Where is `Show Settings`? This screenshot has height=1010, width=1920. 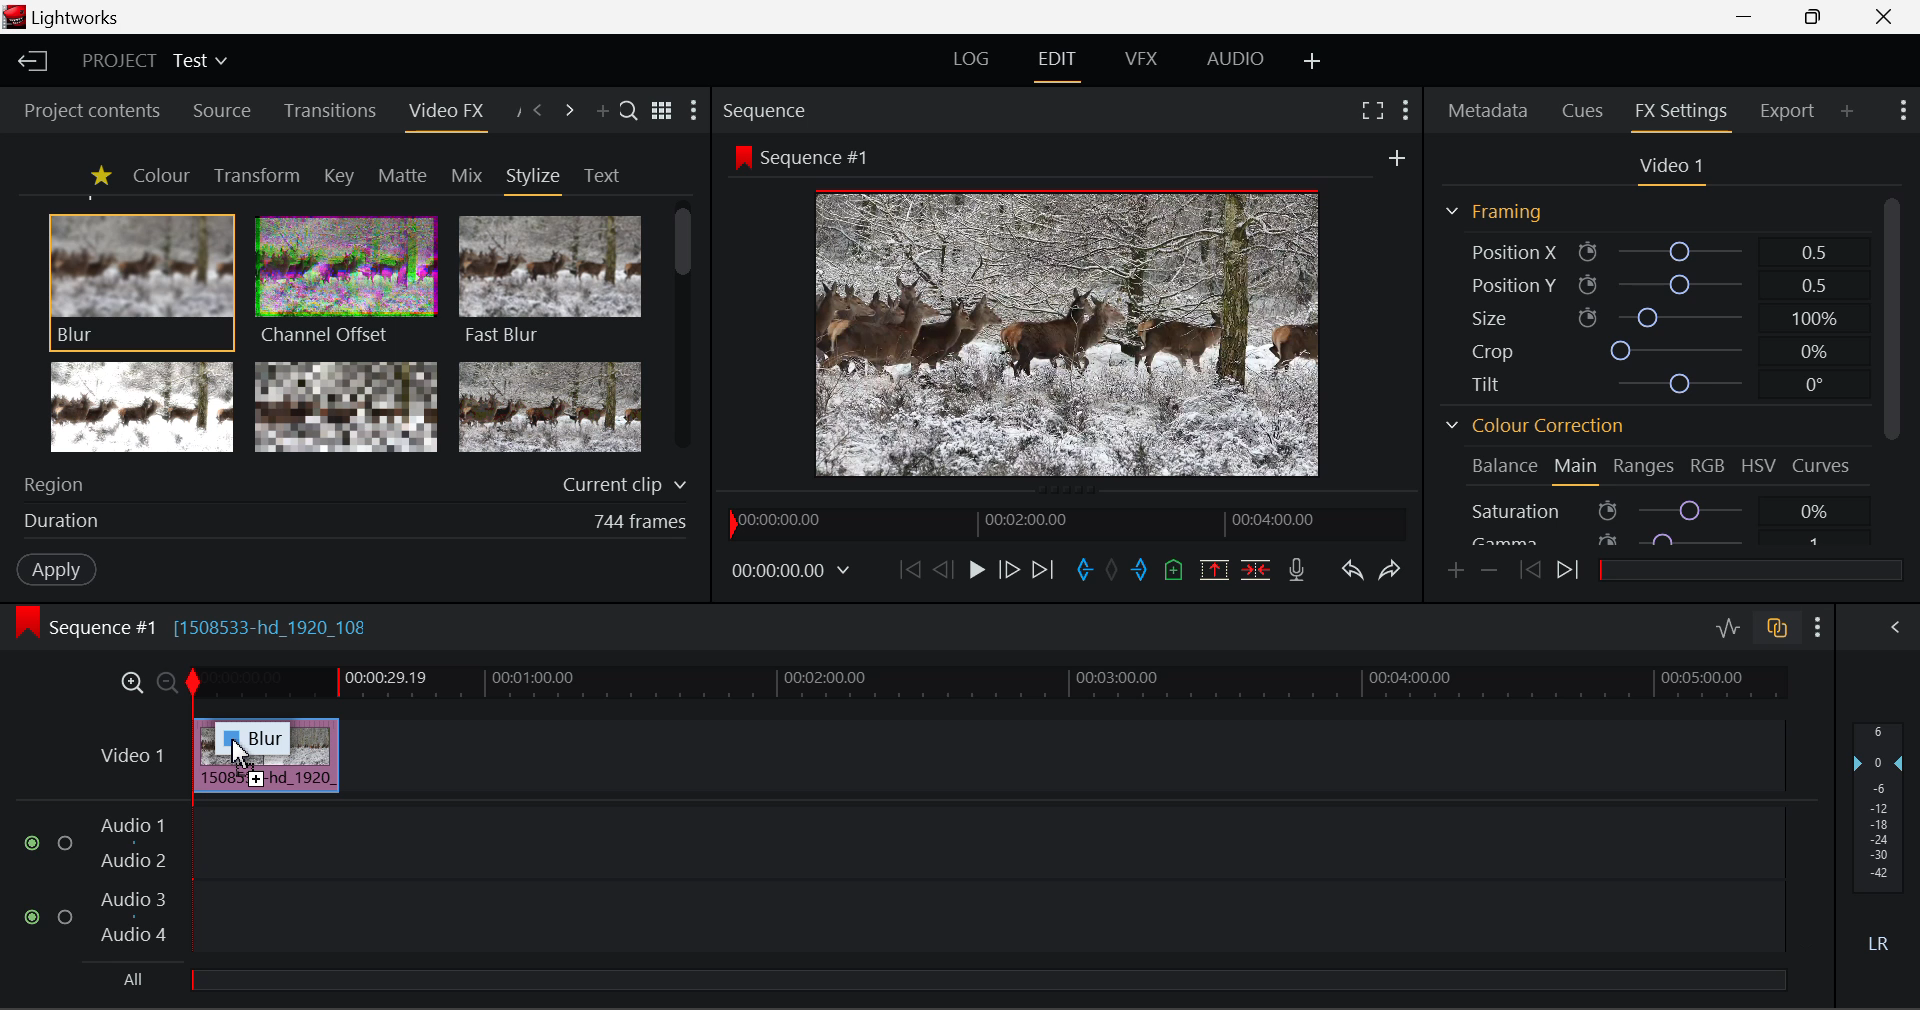 Show Settings is located at coordinates (1906, 113).